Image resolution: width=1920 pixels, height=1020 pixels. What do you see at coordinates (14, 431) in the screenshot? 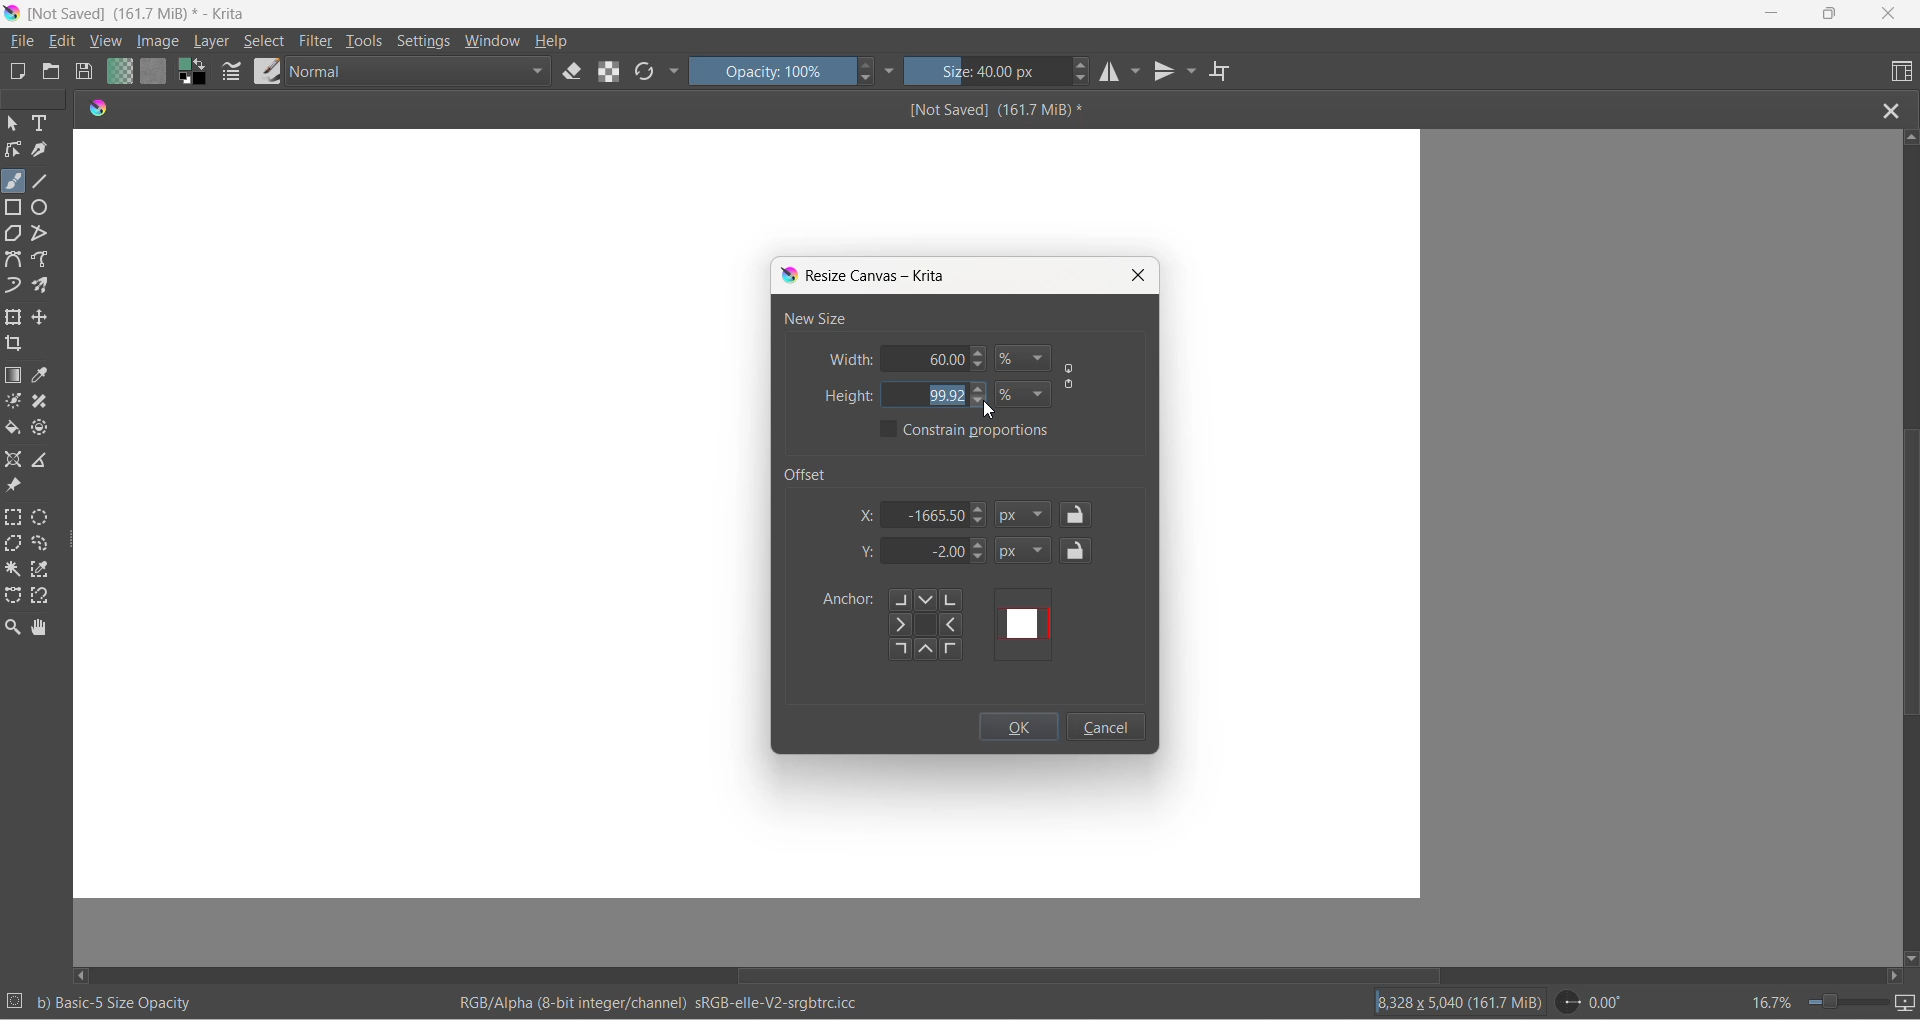
I see `fill color` at bounding box center [14, 431].